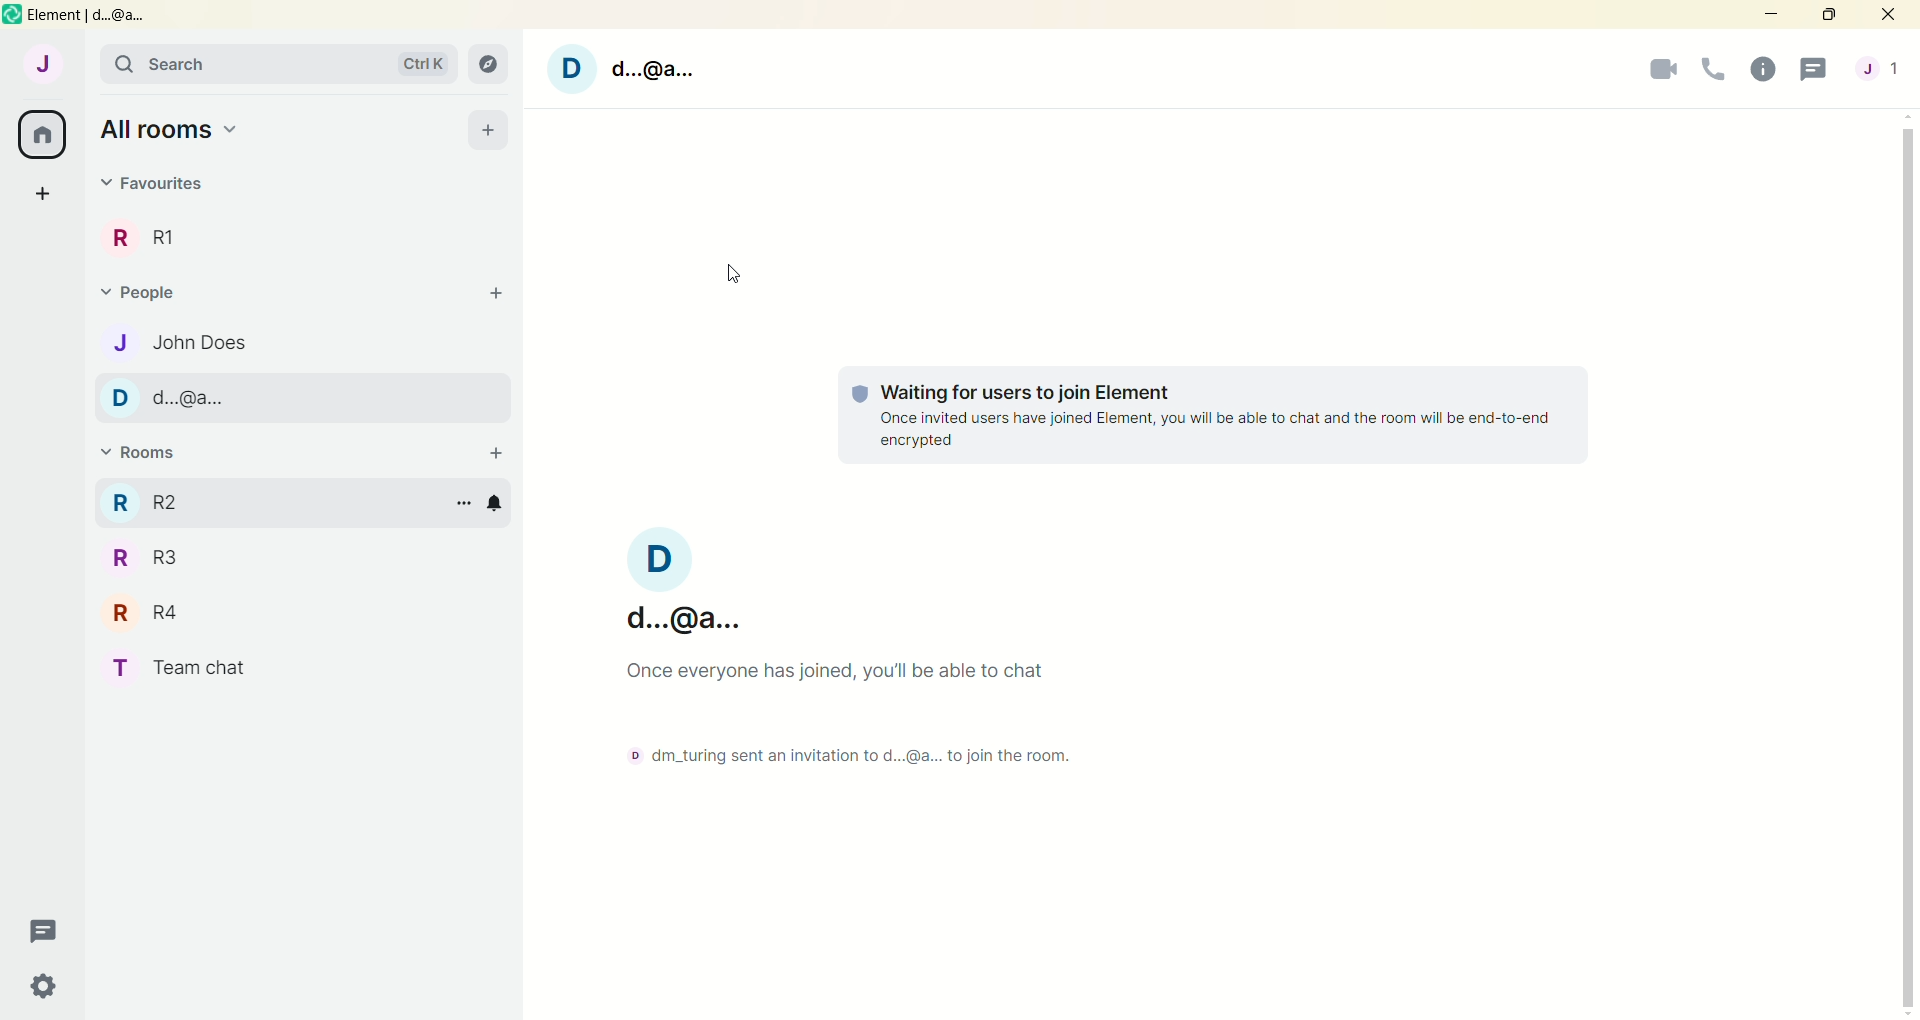 The height and width of the screenshot is (1020, 1920). Describe the element at coordinates (44, 195) in the screenshot. I see `create a space` at that location.